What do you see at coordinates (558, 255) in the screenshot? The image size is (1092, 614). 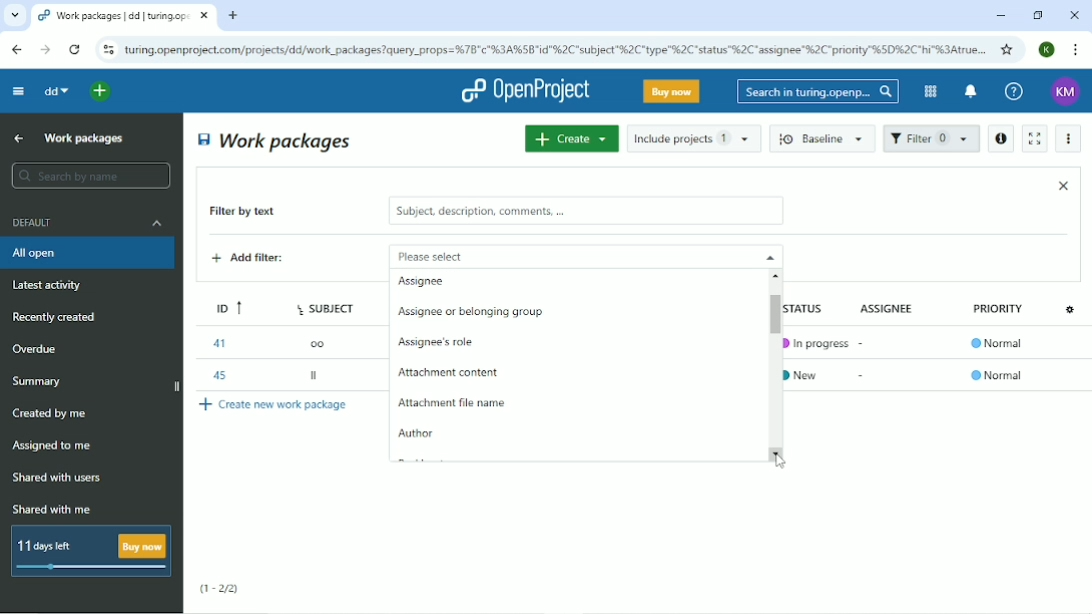 I see `Please select` at bounding box center [558, 255].